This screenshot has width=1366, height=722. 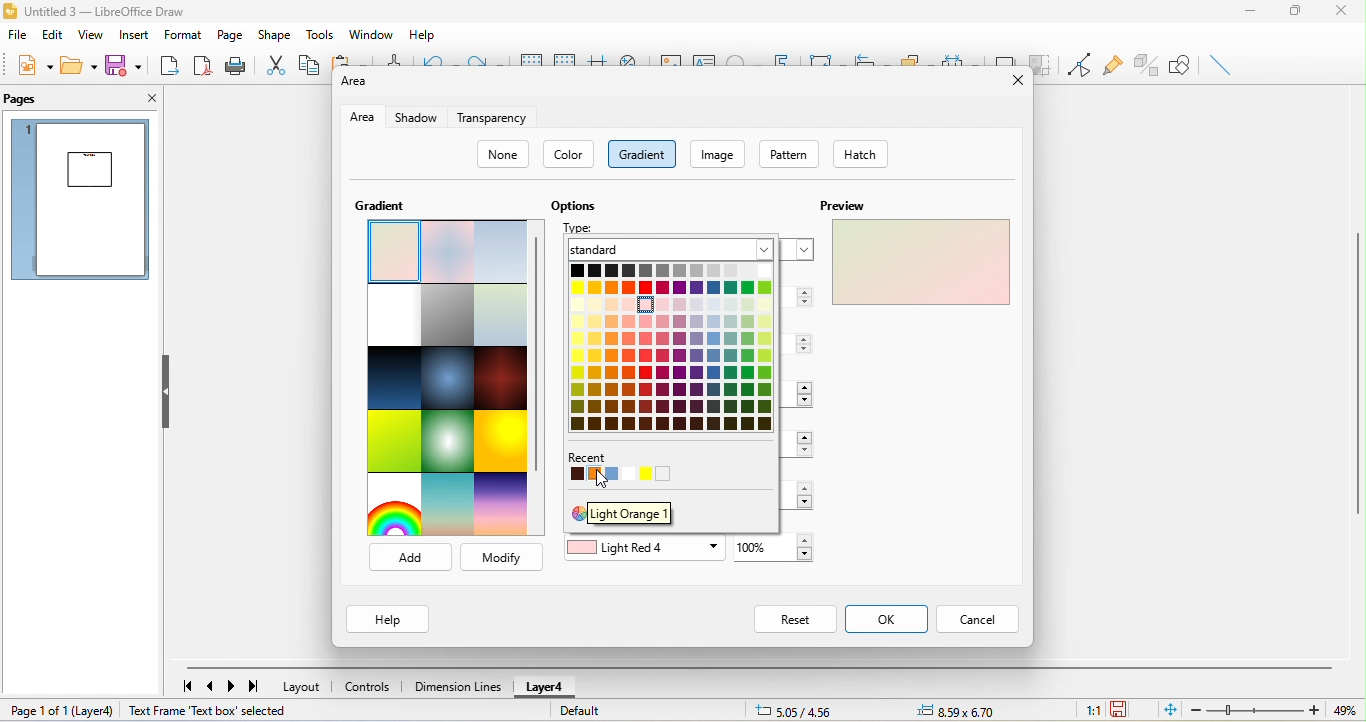 I want to click on close, so click(x=146, y=101).